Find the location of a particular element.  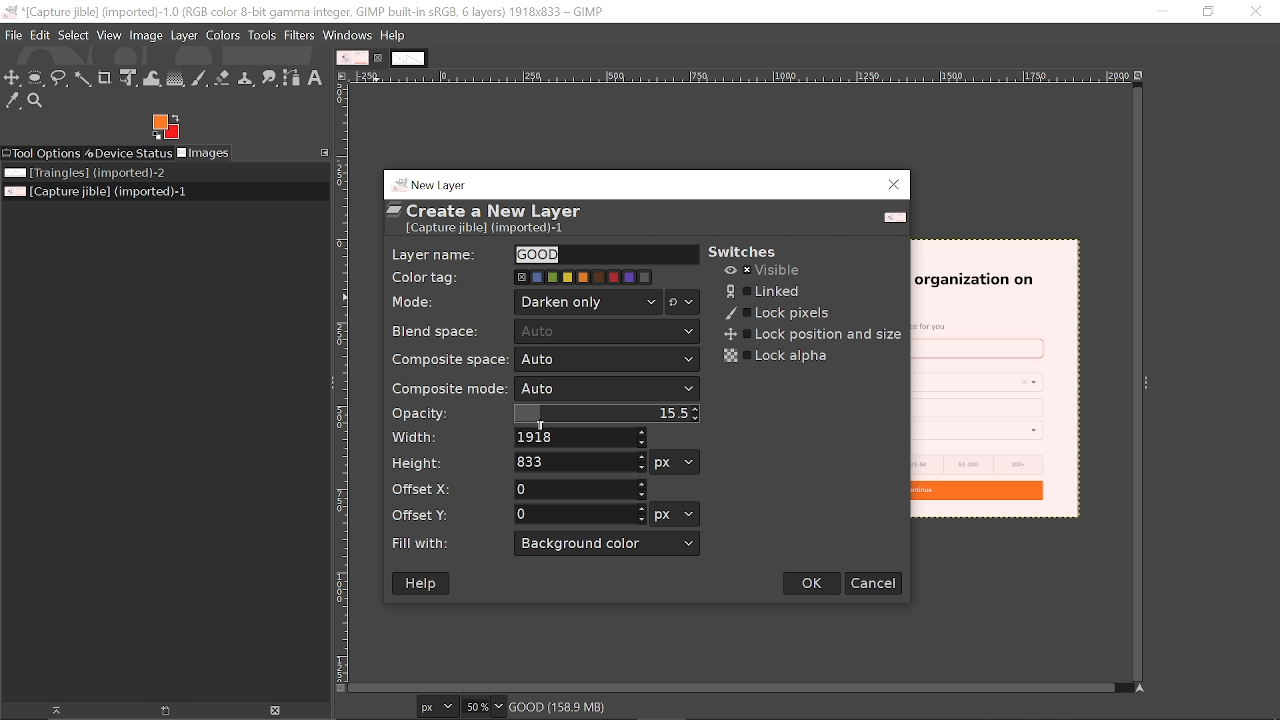

Lock alpha is located at coordinates (778, 356).